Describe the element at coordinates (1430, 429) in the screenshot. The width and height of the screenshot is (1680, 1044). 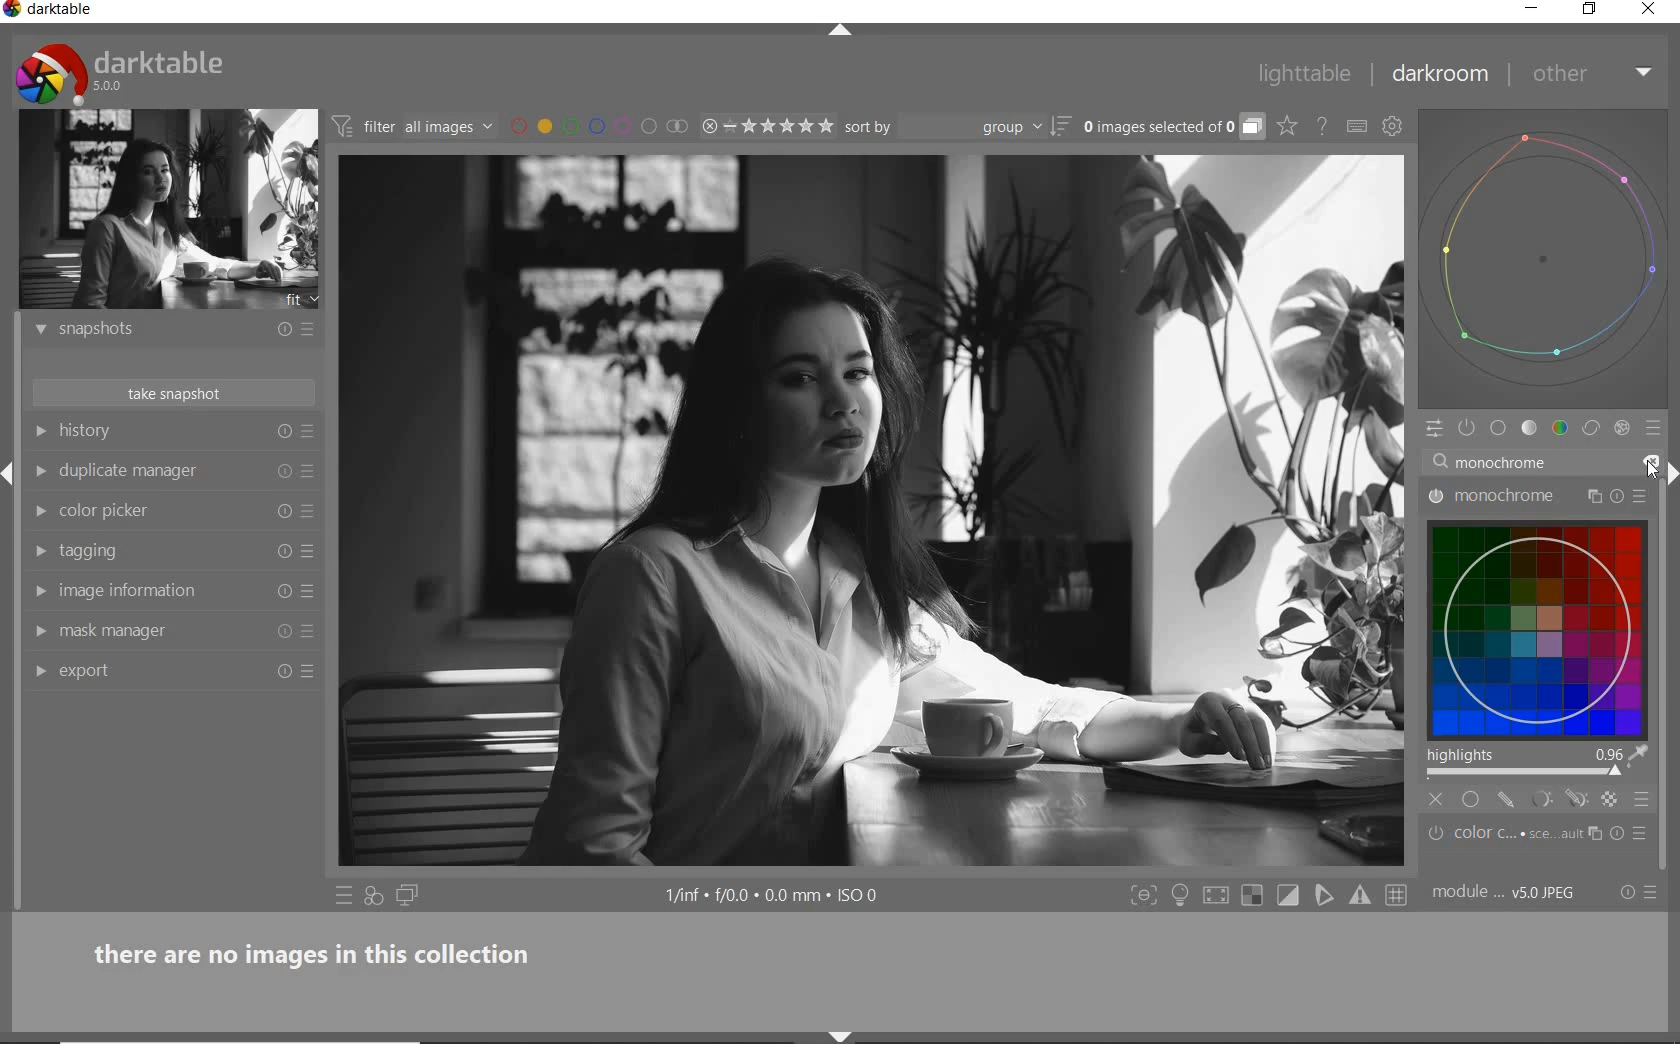
I see `quick access panel` at that location.